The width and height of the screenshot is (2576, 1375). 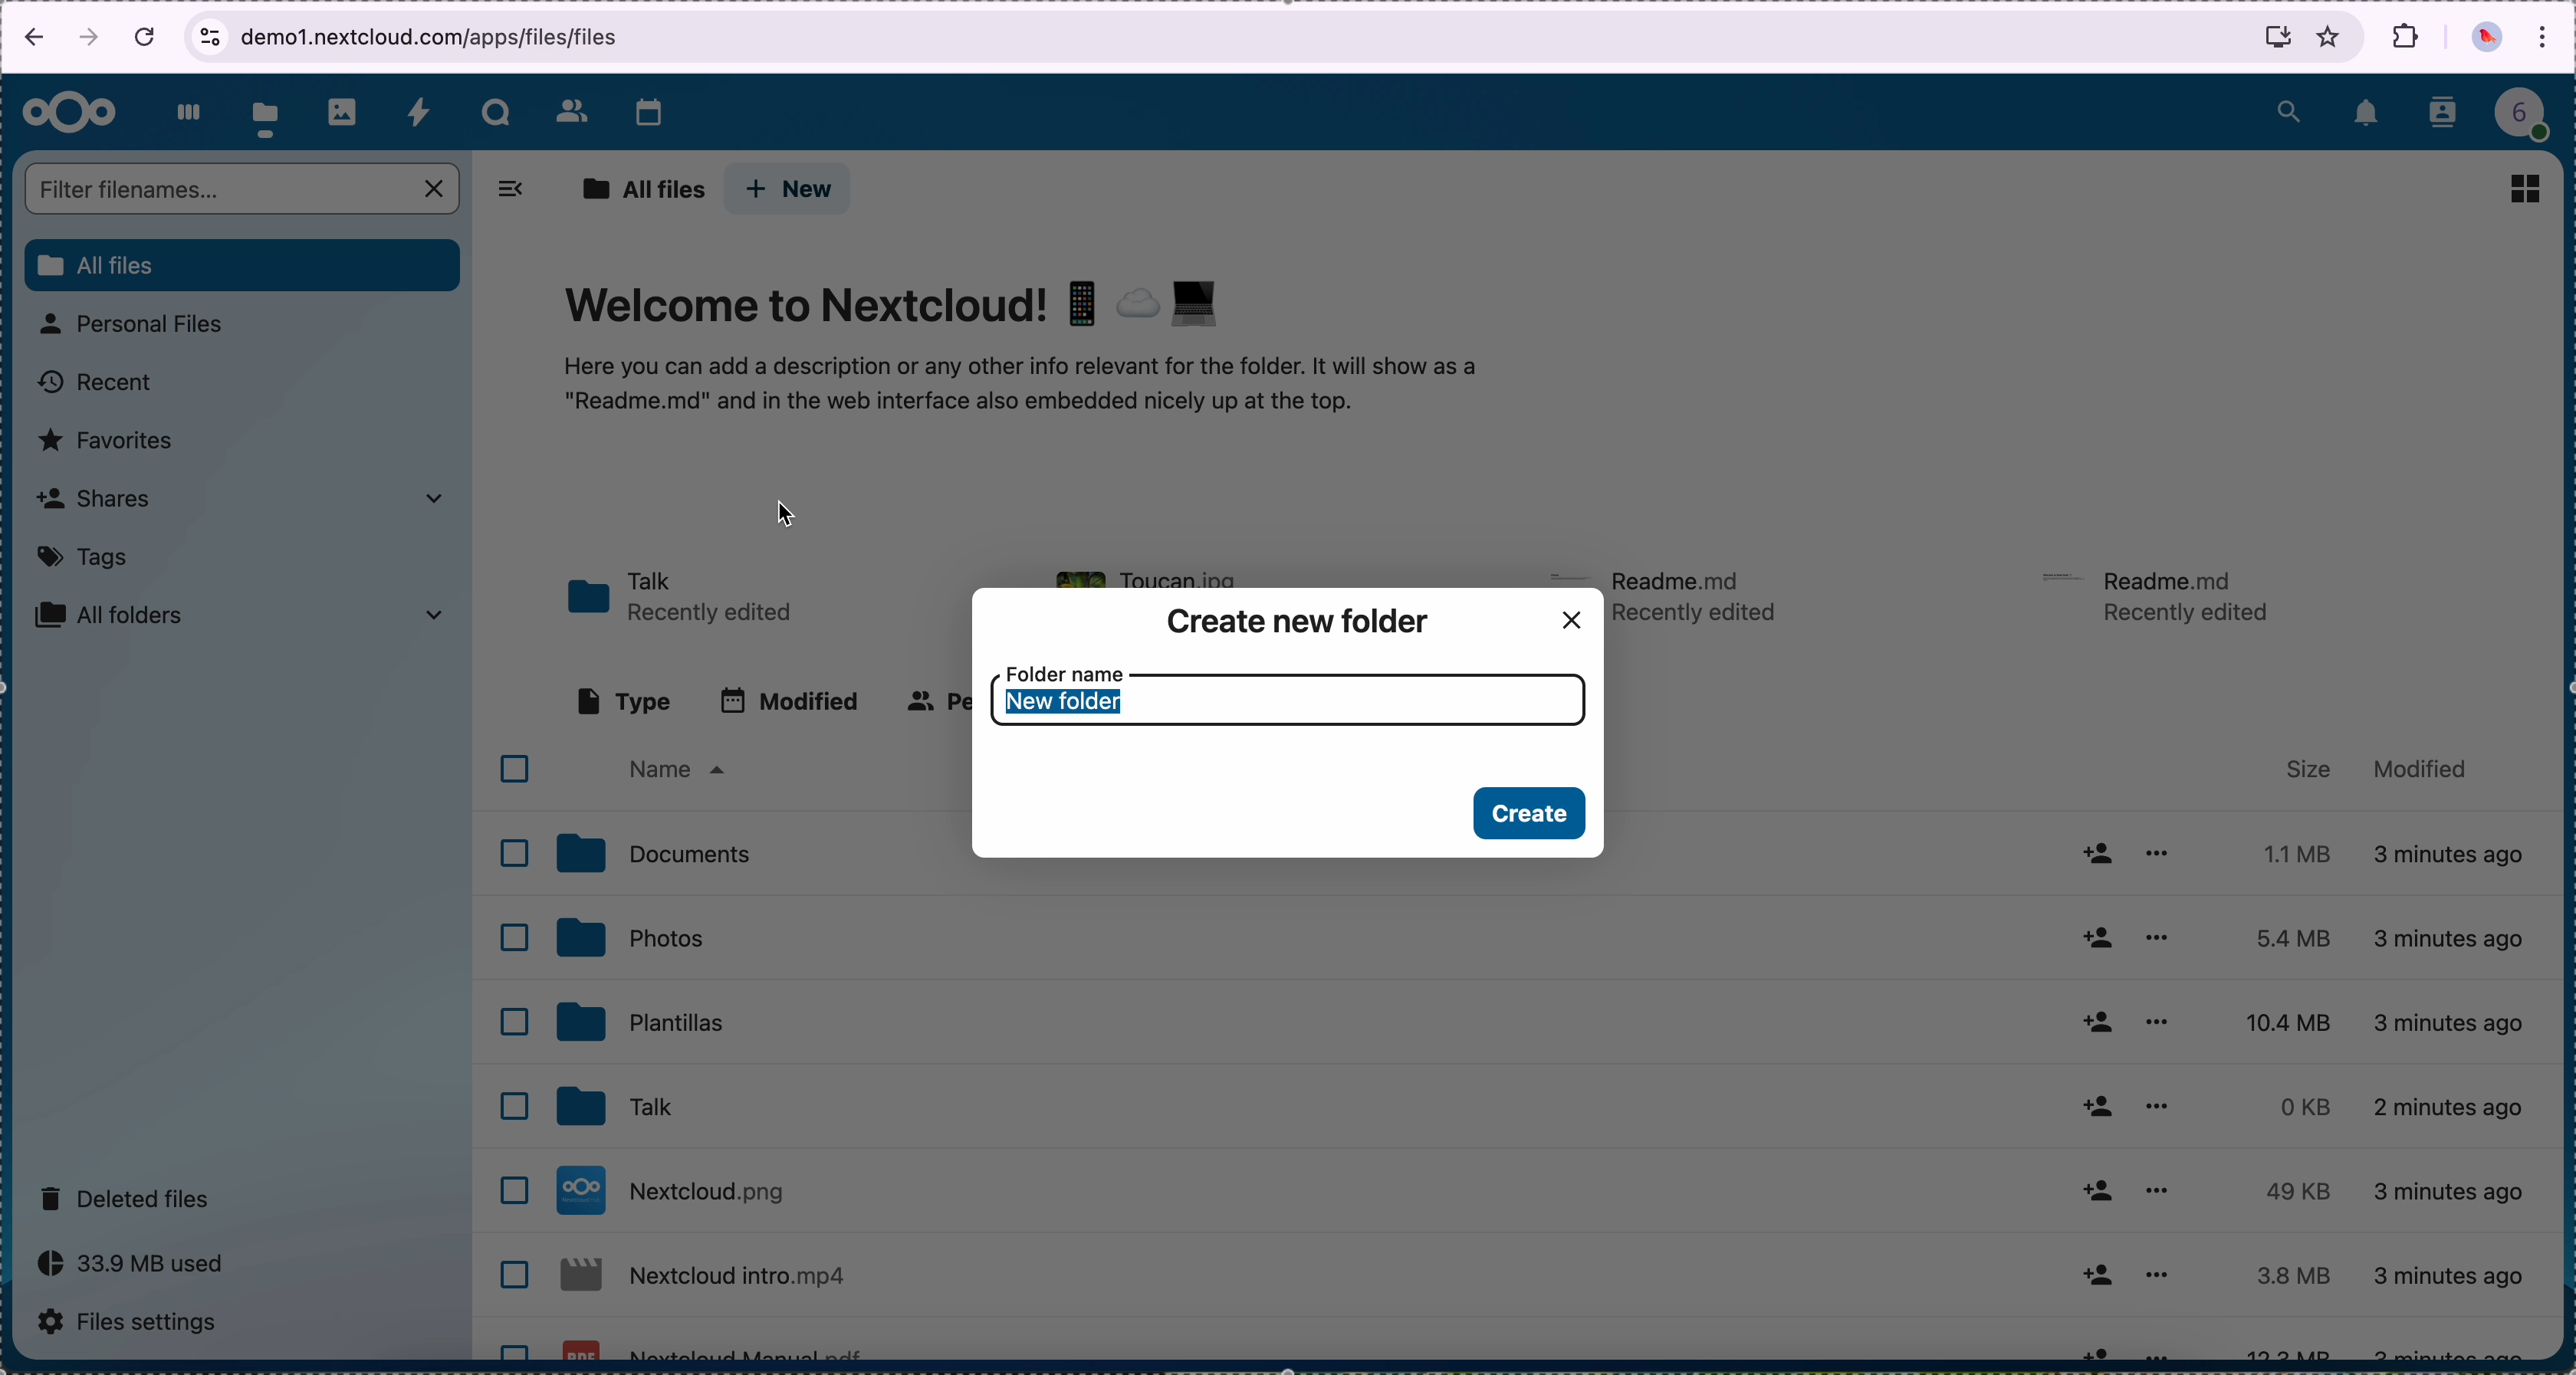 What do you see at coordinates (652, 854) in the screenshot?
I see `documents` at bounding box center [652, 854].